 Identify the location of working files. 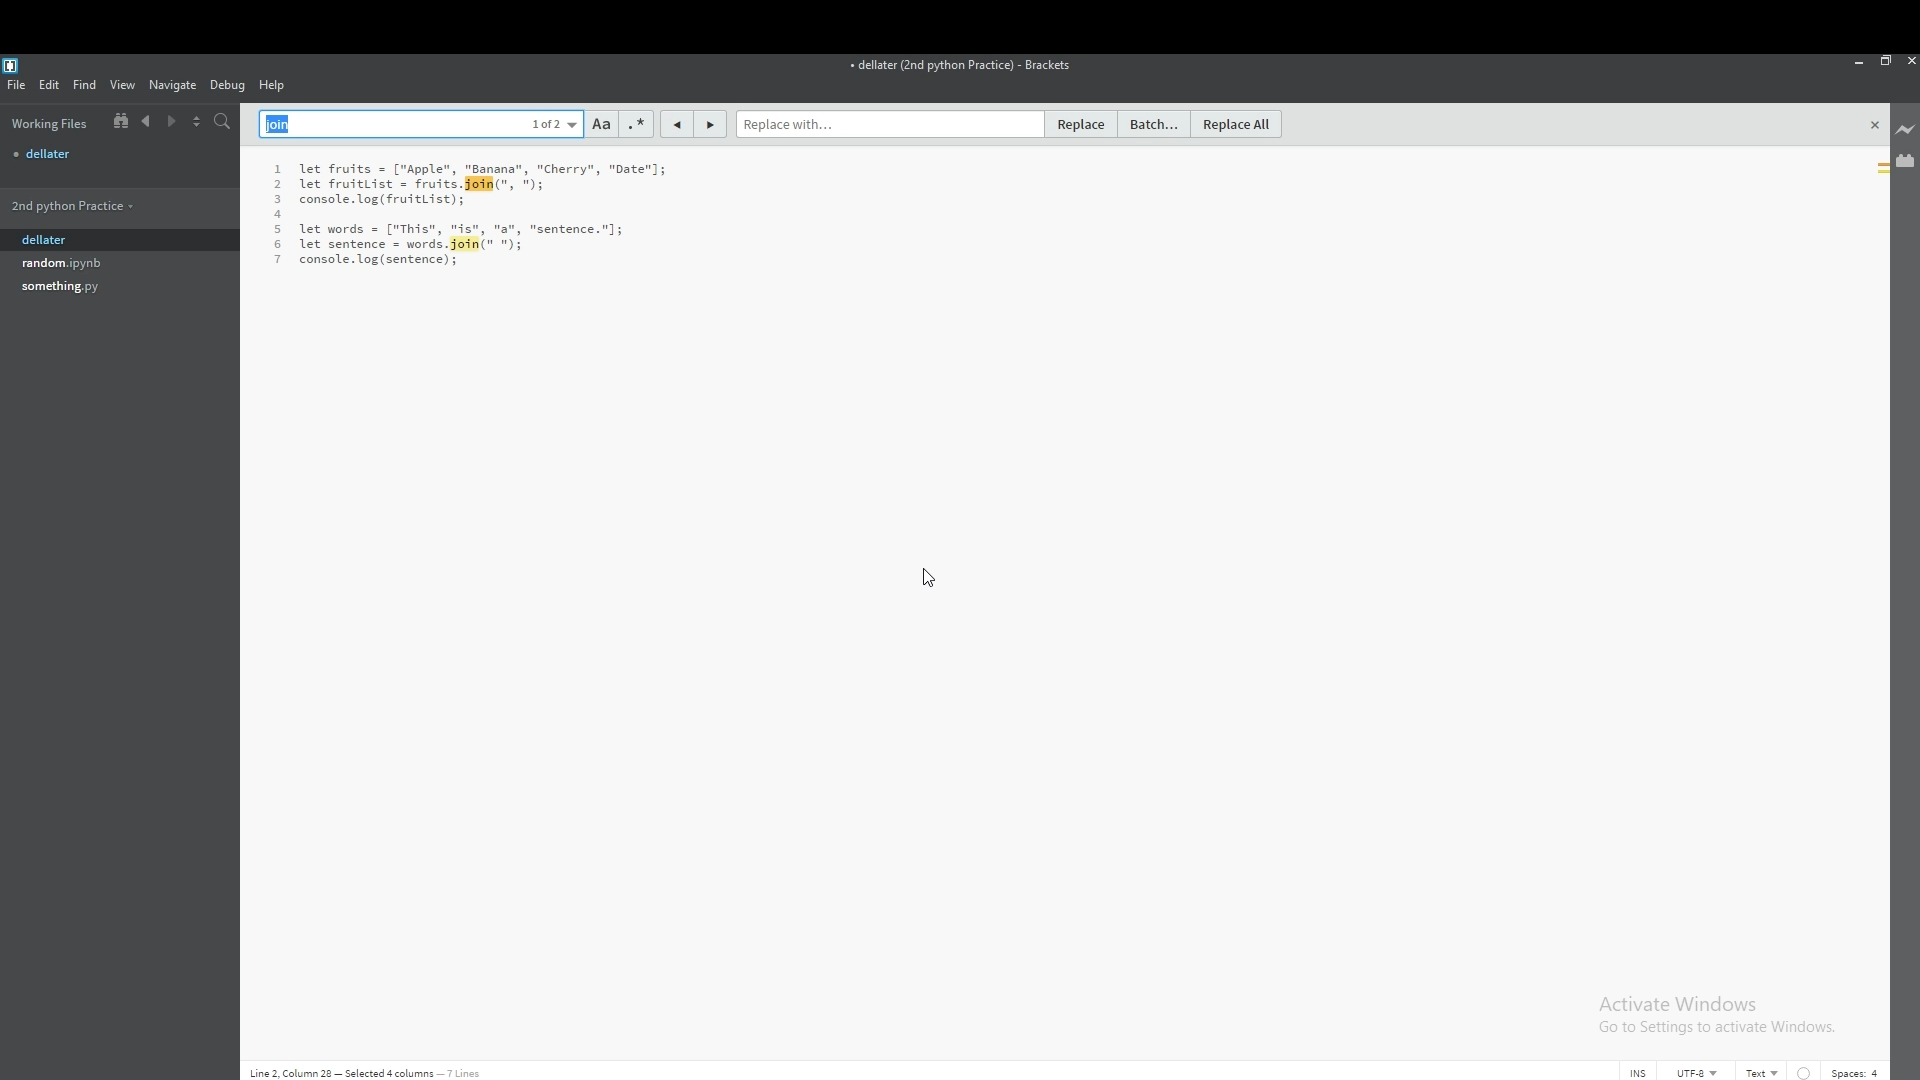
(50, 123).